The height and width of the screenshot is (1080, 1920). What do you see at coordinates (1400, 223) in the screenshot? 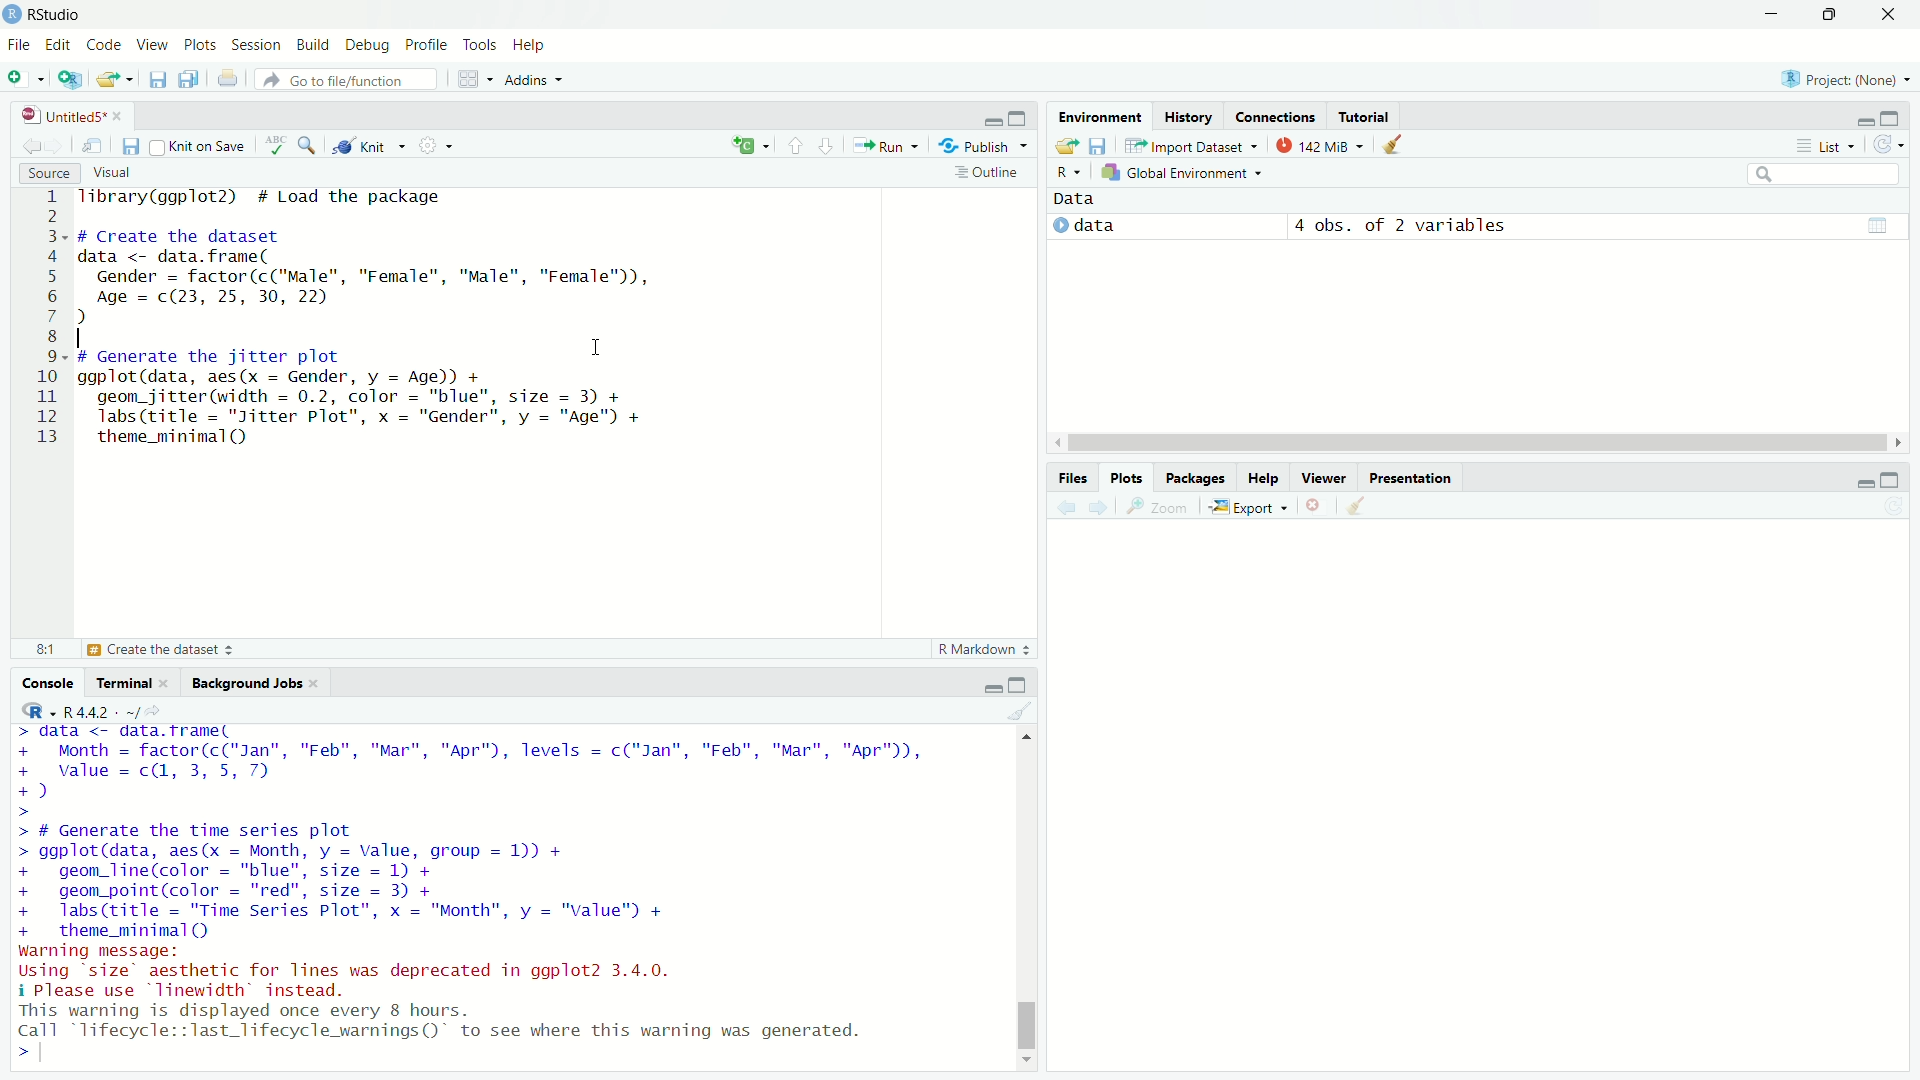
I see `4 obs. of 2 variables` at bounding box center [1400, 223].